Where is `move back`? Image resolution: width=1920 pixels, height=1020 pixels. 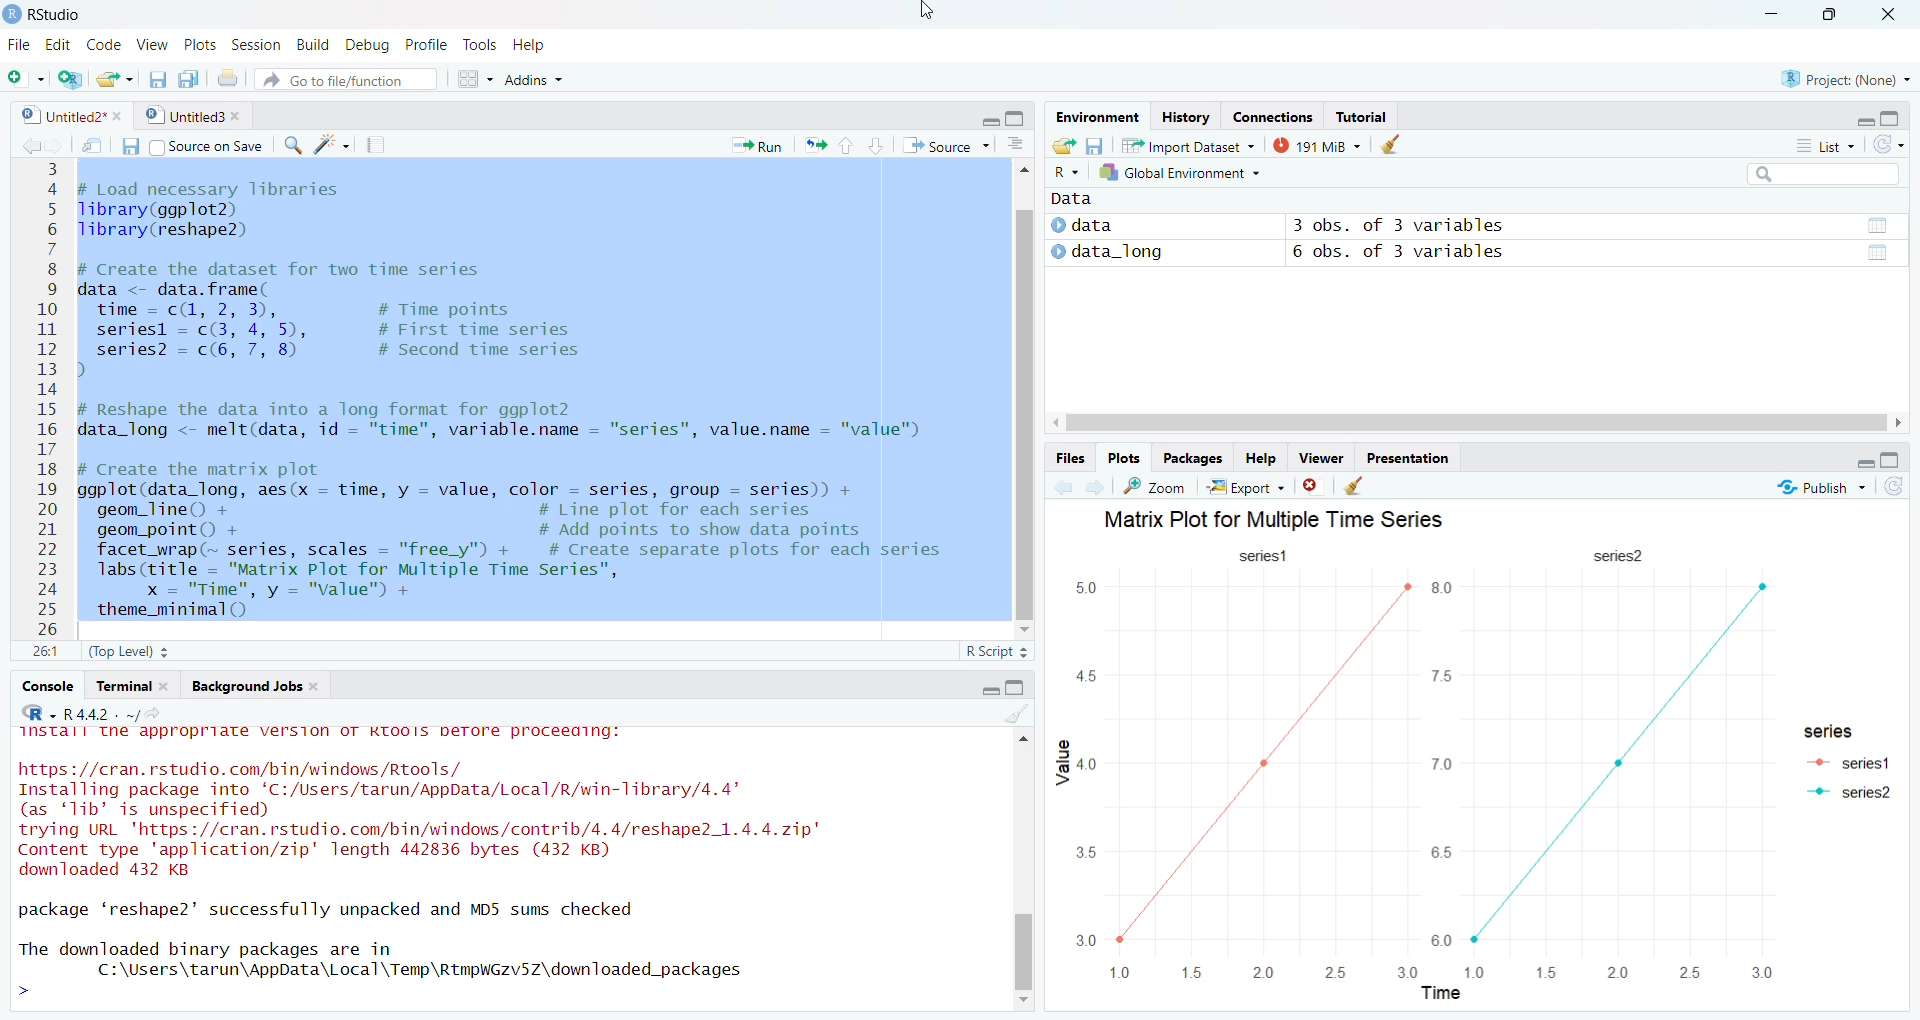
move back is located at coordinates (1062, 485).